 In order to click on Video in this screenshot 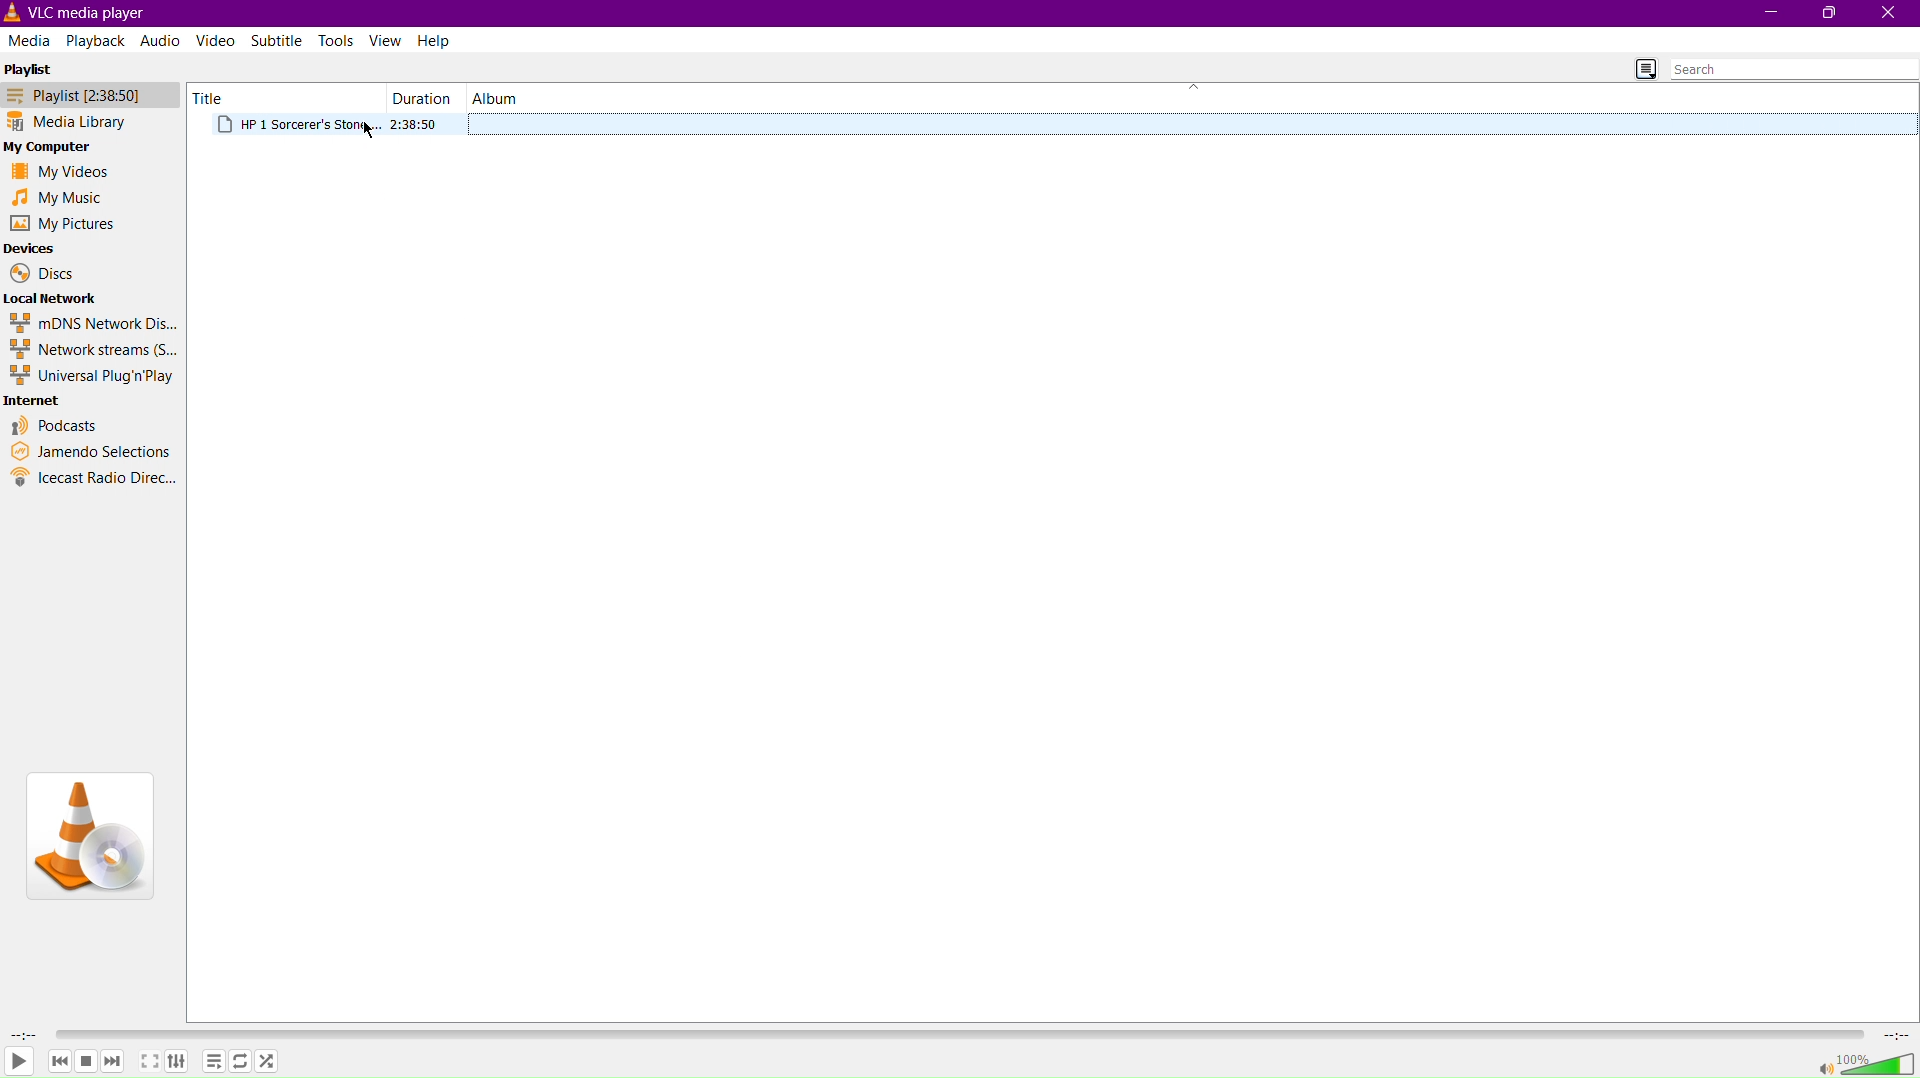, I will do `click(219, 42)`.